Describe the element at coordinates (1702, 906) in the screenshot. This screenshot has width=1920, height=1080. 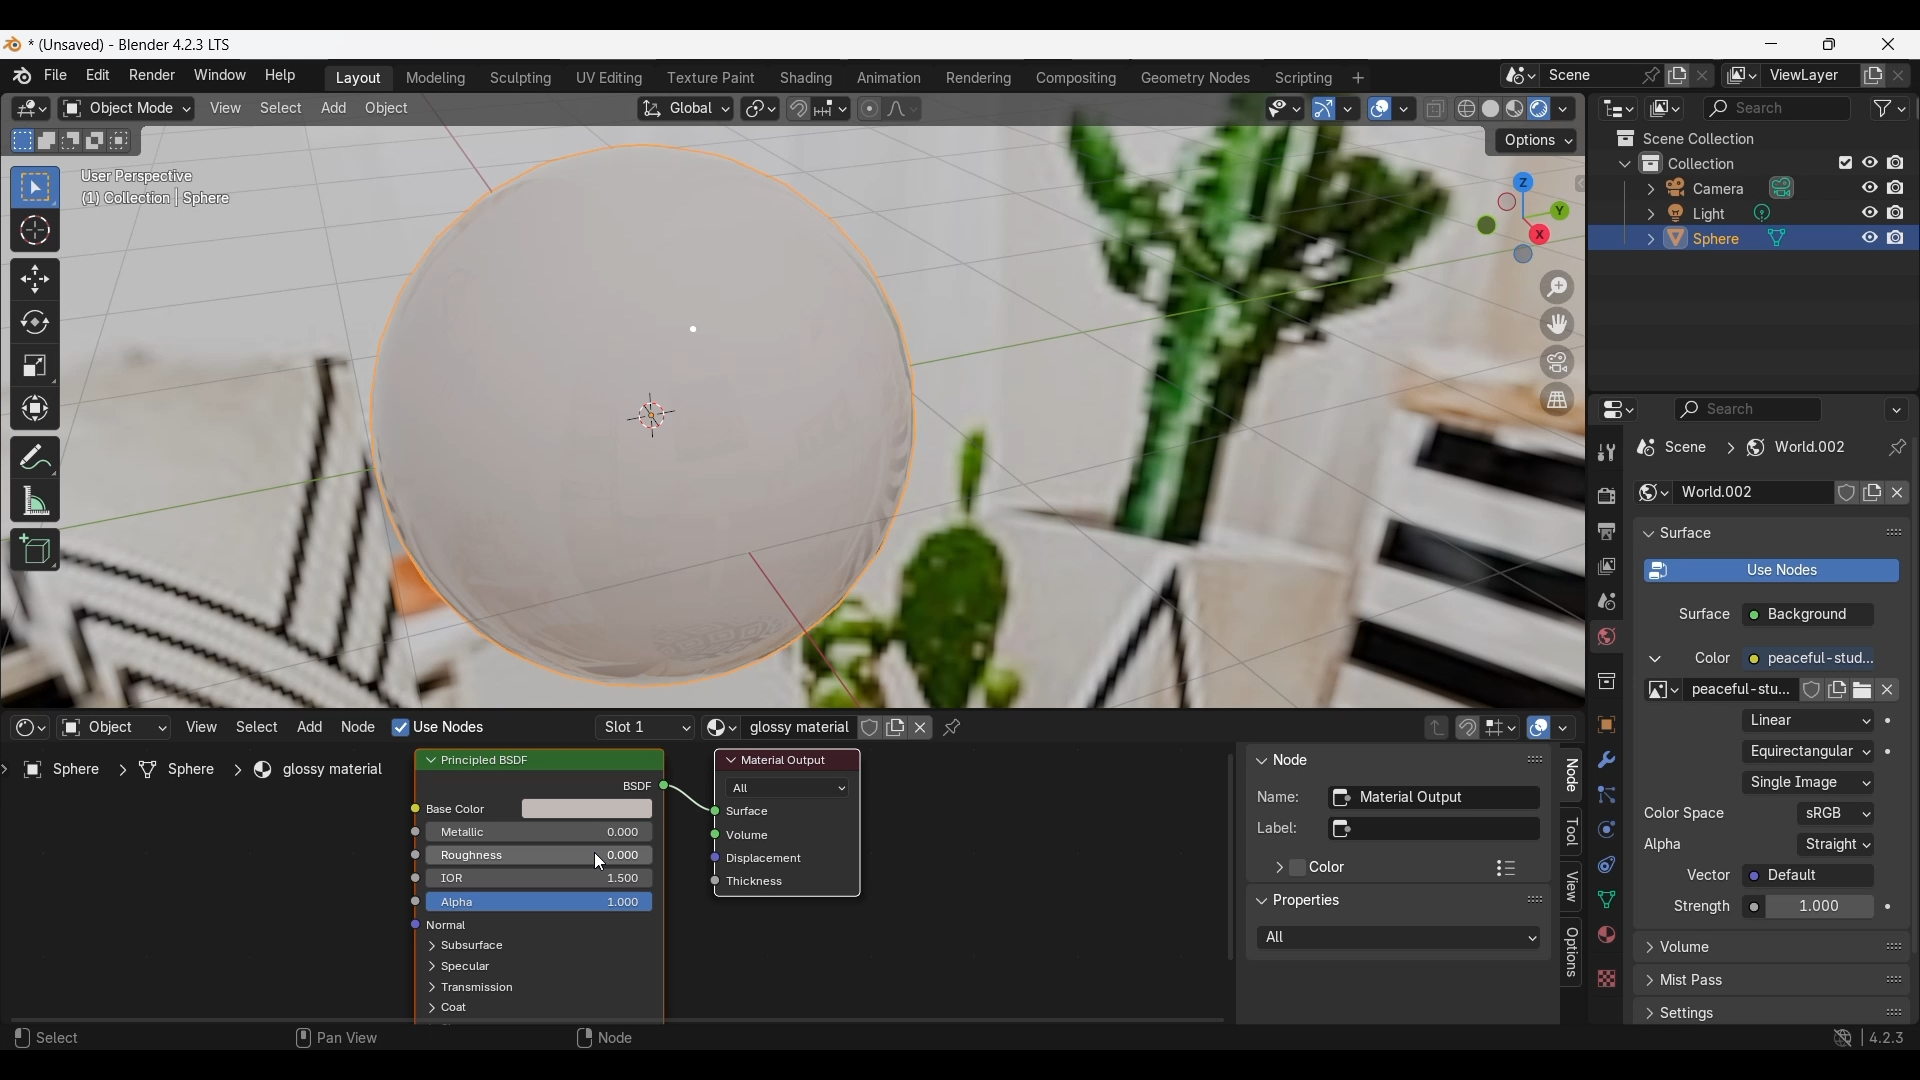
I see `Strength ` at that location.